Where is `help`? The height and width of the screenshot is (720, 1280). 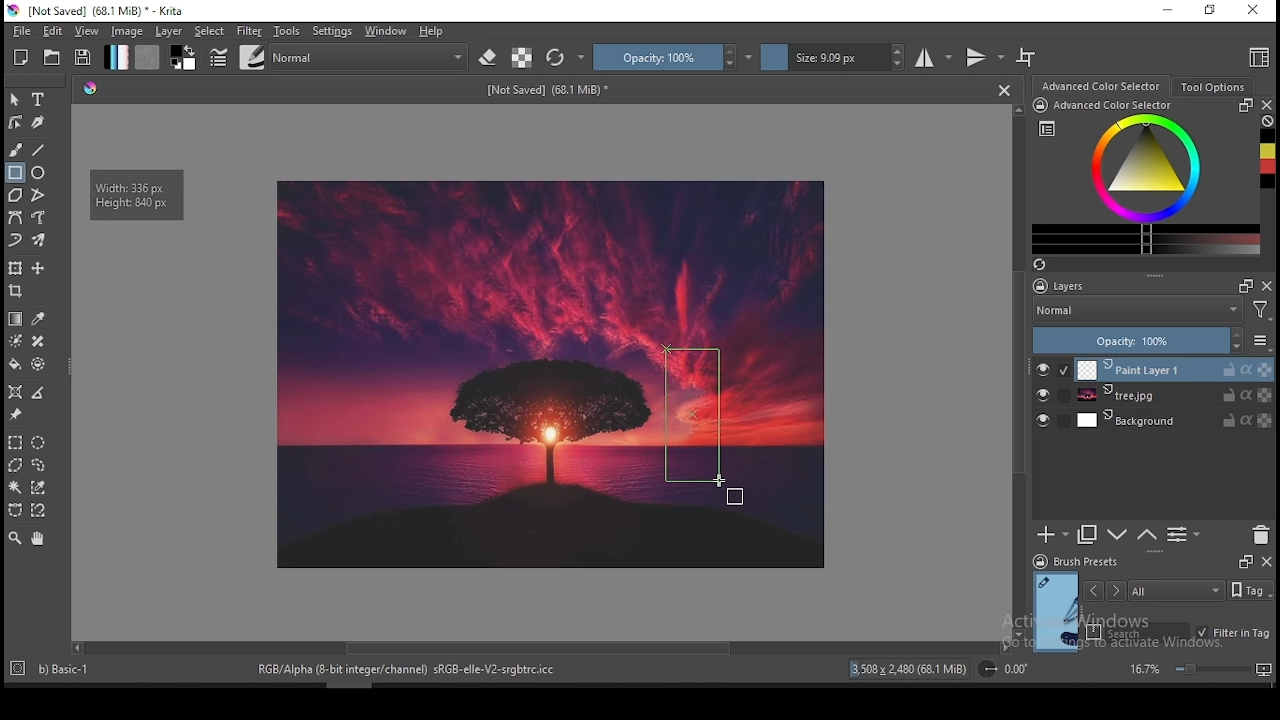
help is located at coordinates (432, 32).